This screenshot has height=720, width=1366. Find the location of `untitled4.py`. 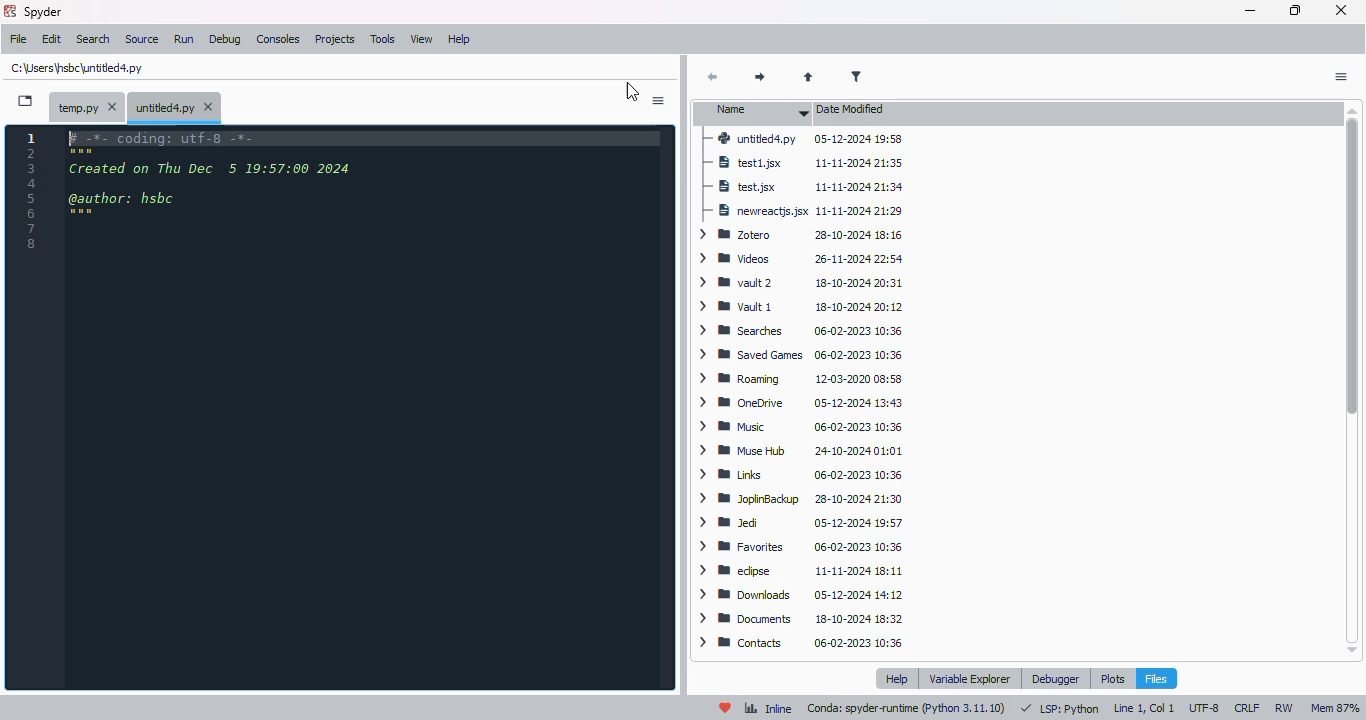

untitled4.py is located at coordinates (802, 187).